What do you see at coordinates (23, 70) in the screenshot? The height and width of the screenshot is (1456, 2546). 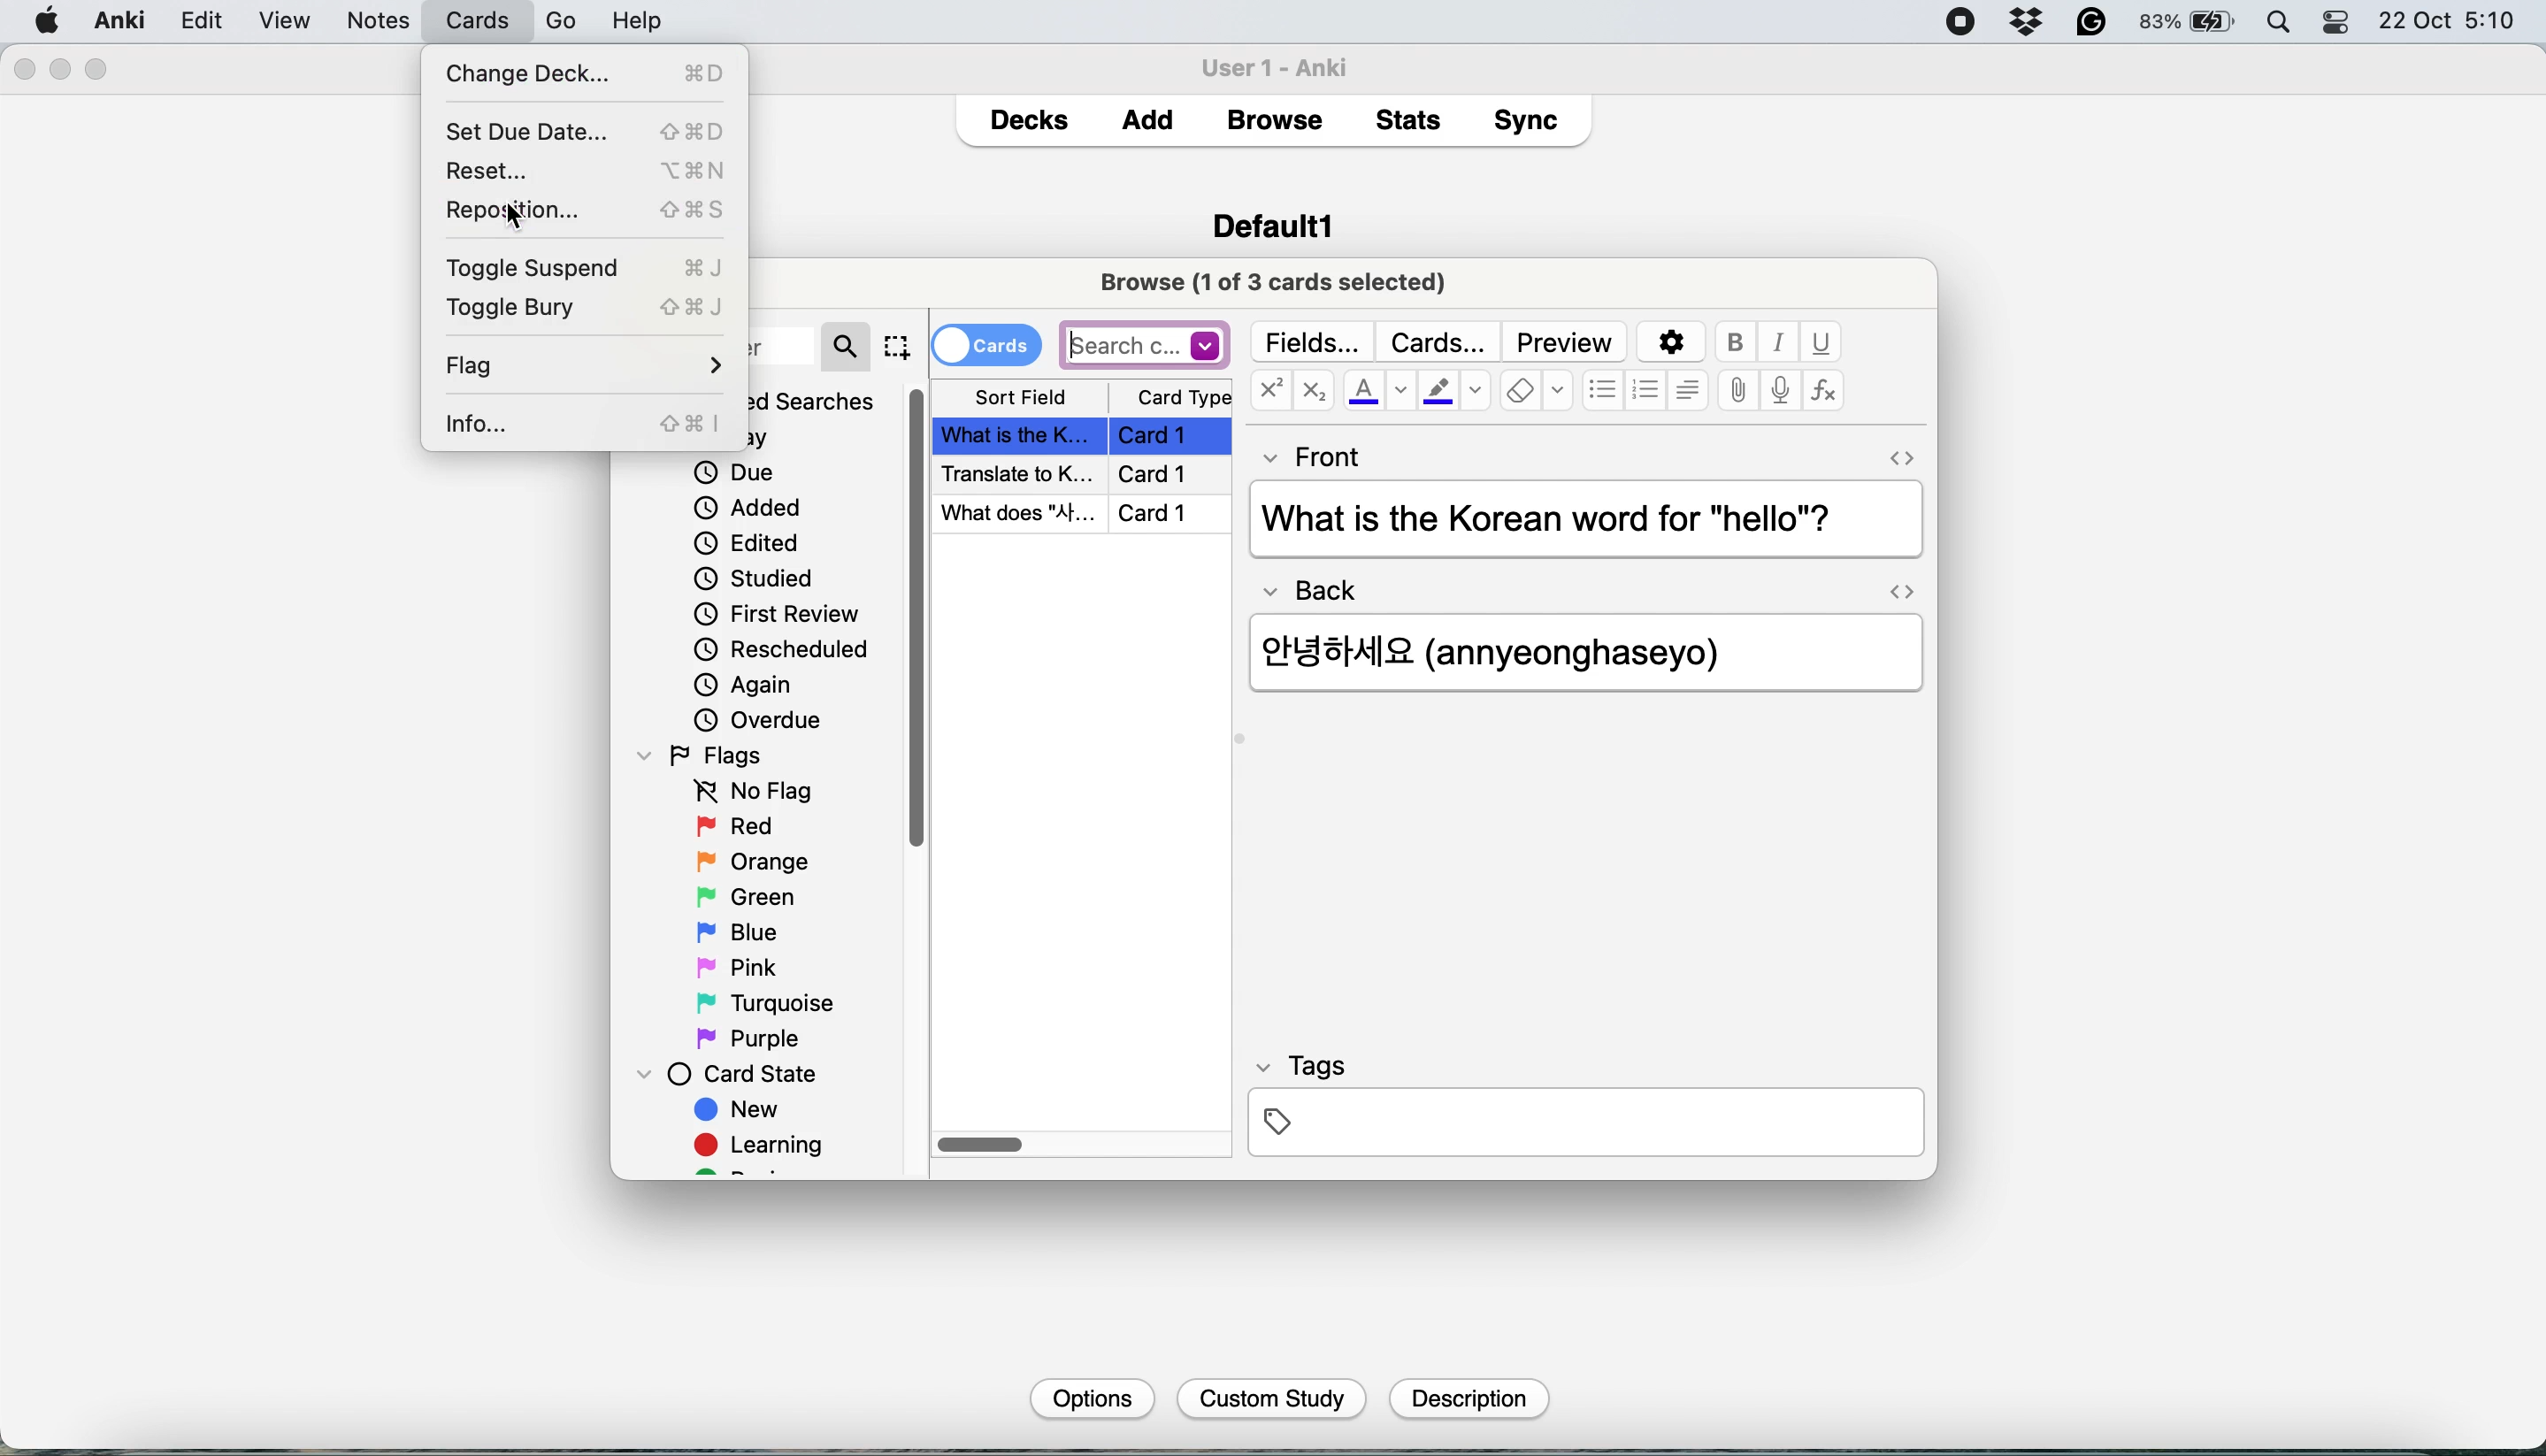 I see `close` at bounding box center [23, 70].